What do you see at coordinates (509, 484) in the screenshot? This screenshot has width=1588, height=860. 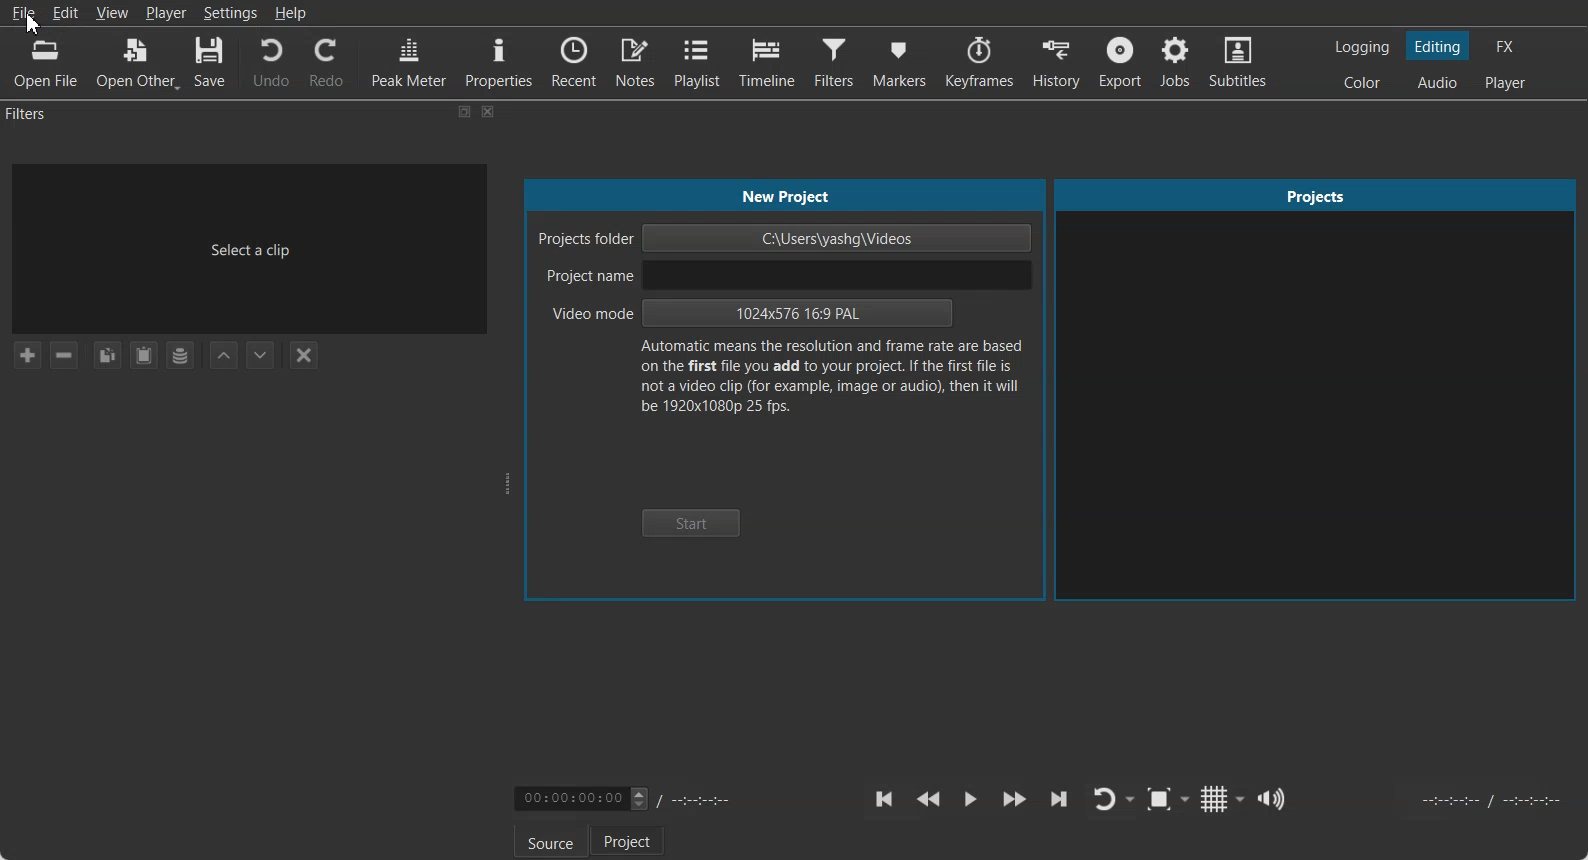 I see `Window Adjuster` at bounding box center [509, 484].